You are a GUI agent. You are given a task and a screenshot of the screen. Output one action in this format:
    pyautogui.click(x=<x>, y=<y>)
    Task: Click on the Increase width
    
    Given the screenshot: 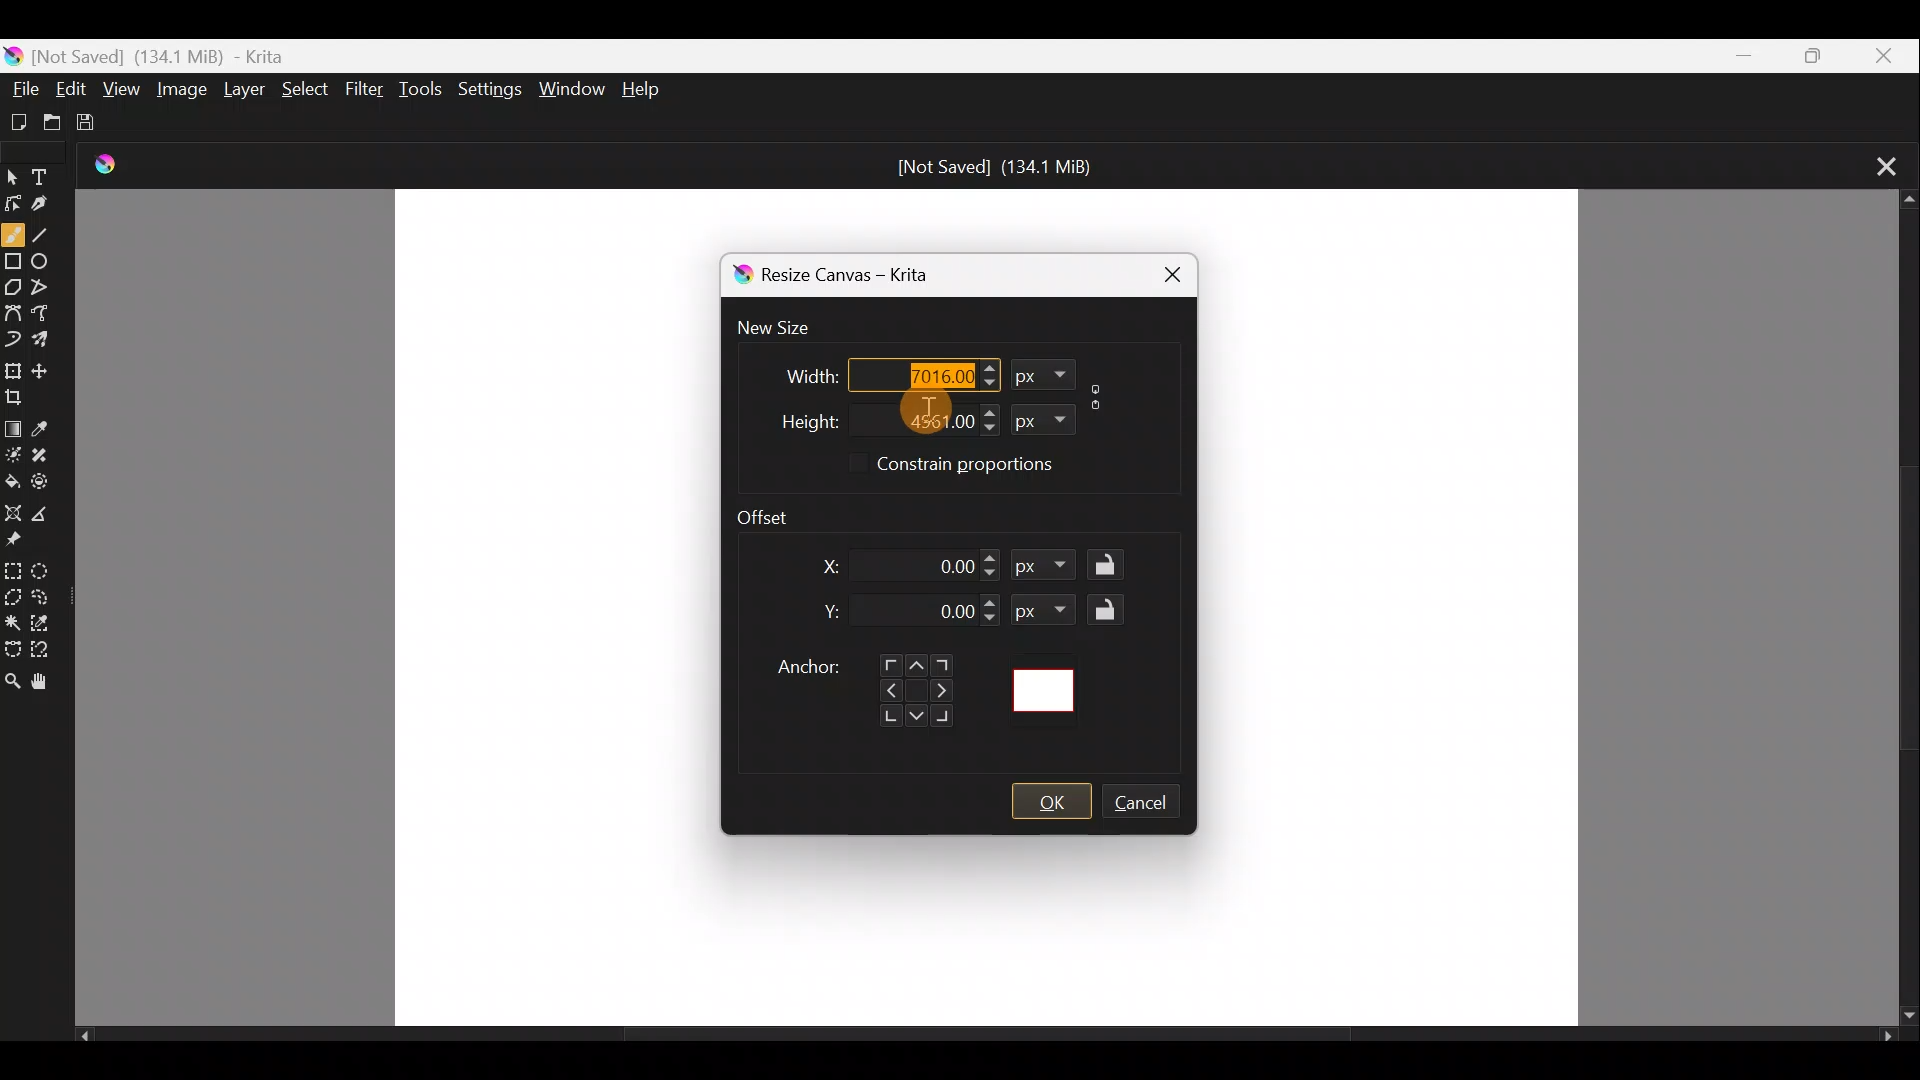 What is the action you would take?
    pyautogui.click(x=989, y=366)
    